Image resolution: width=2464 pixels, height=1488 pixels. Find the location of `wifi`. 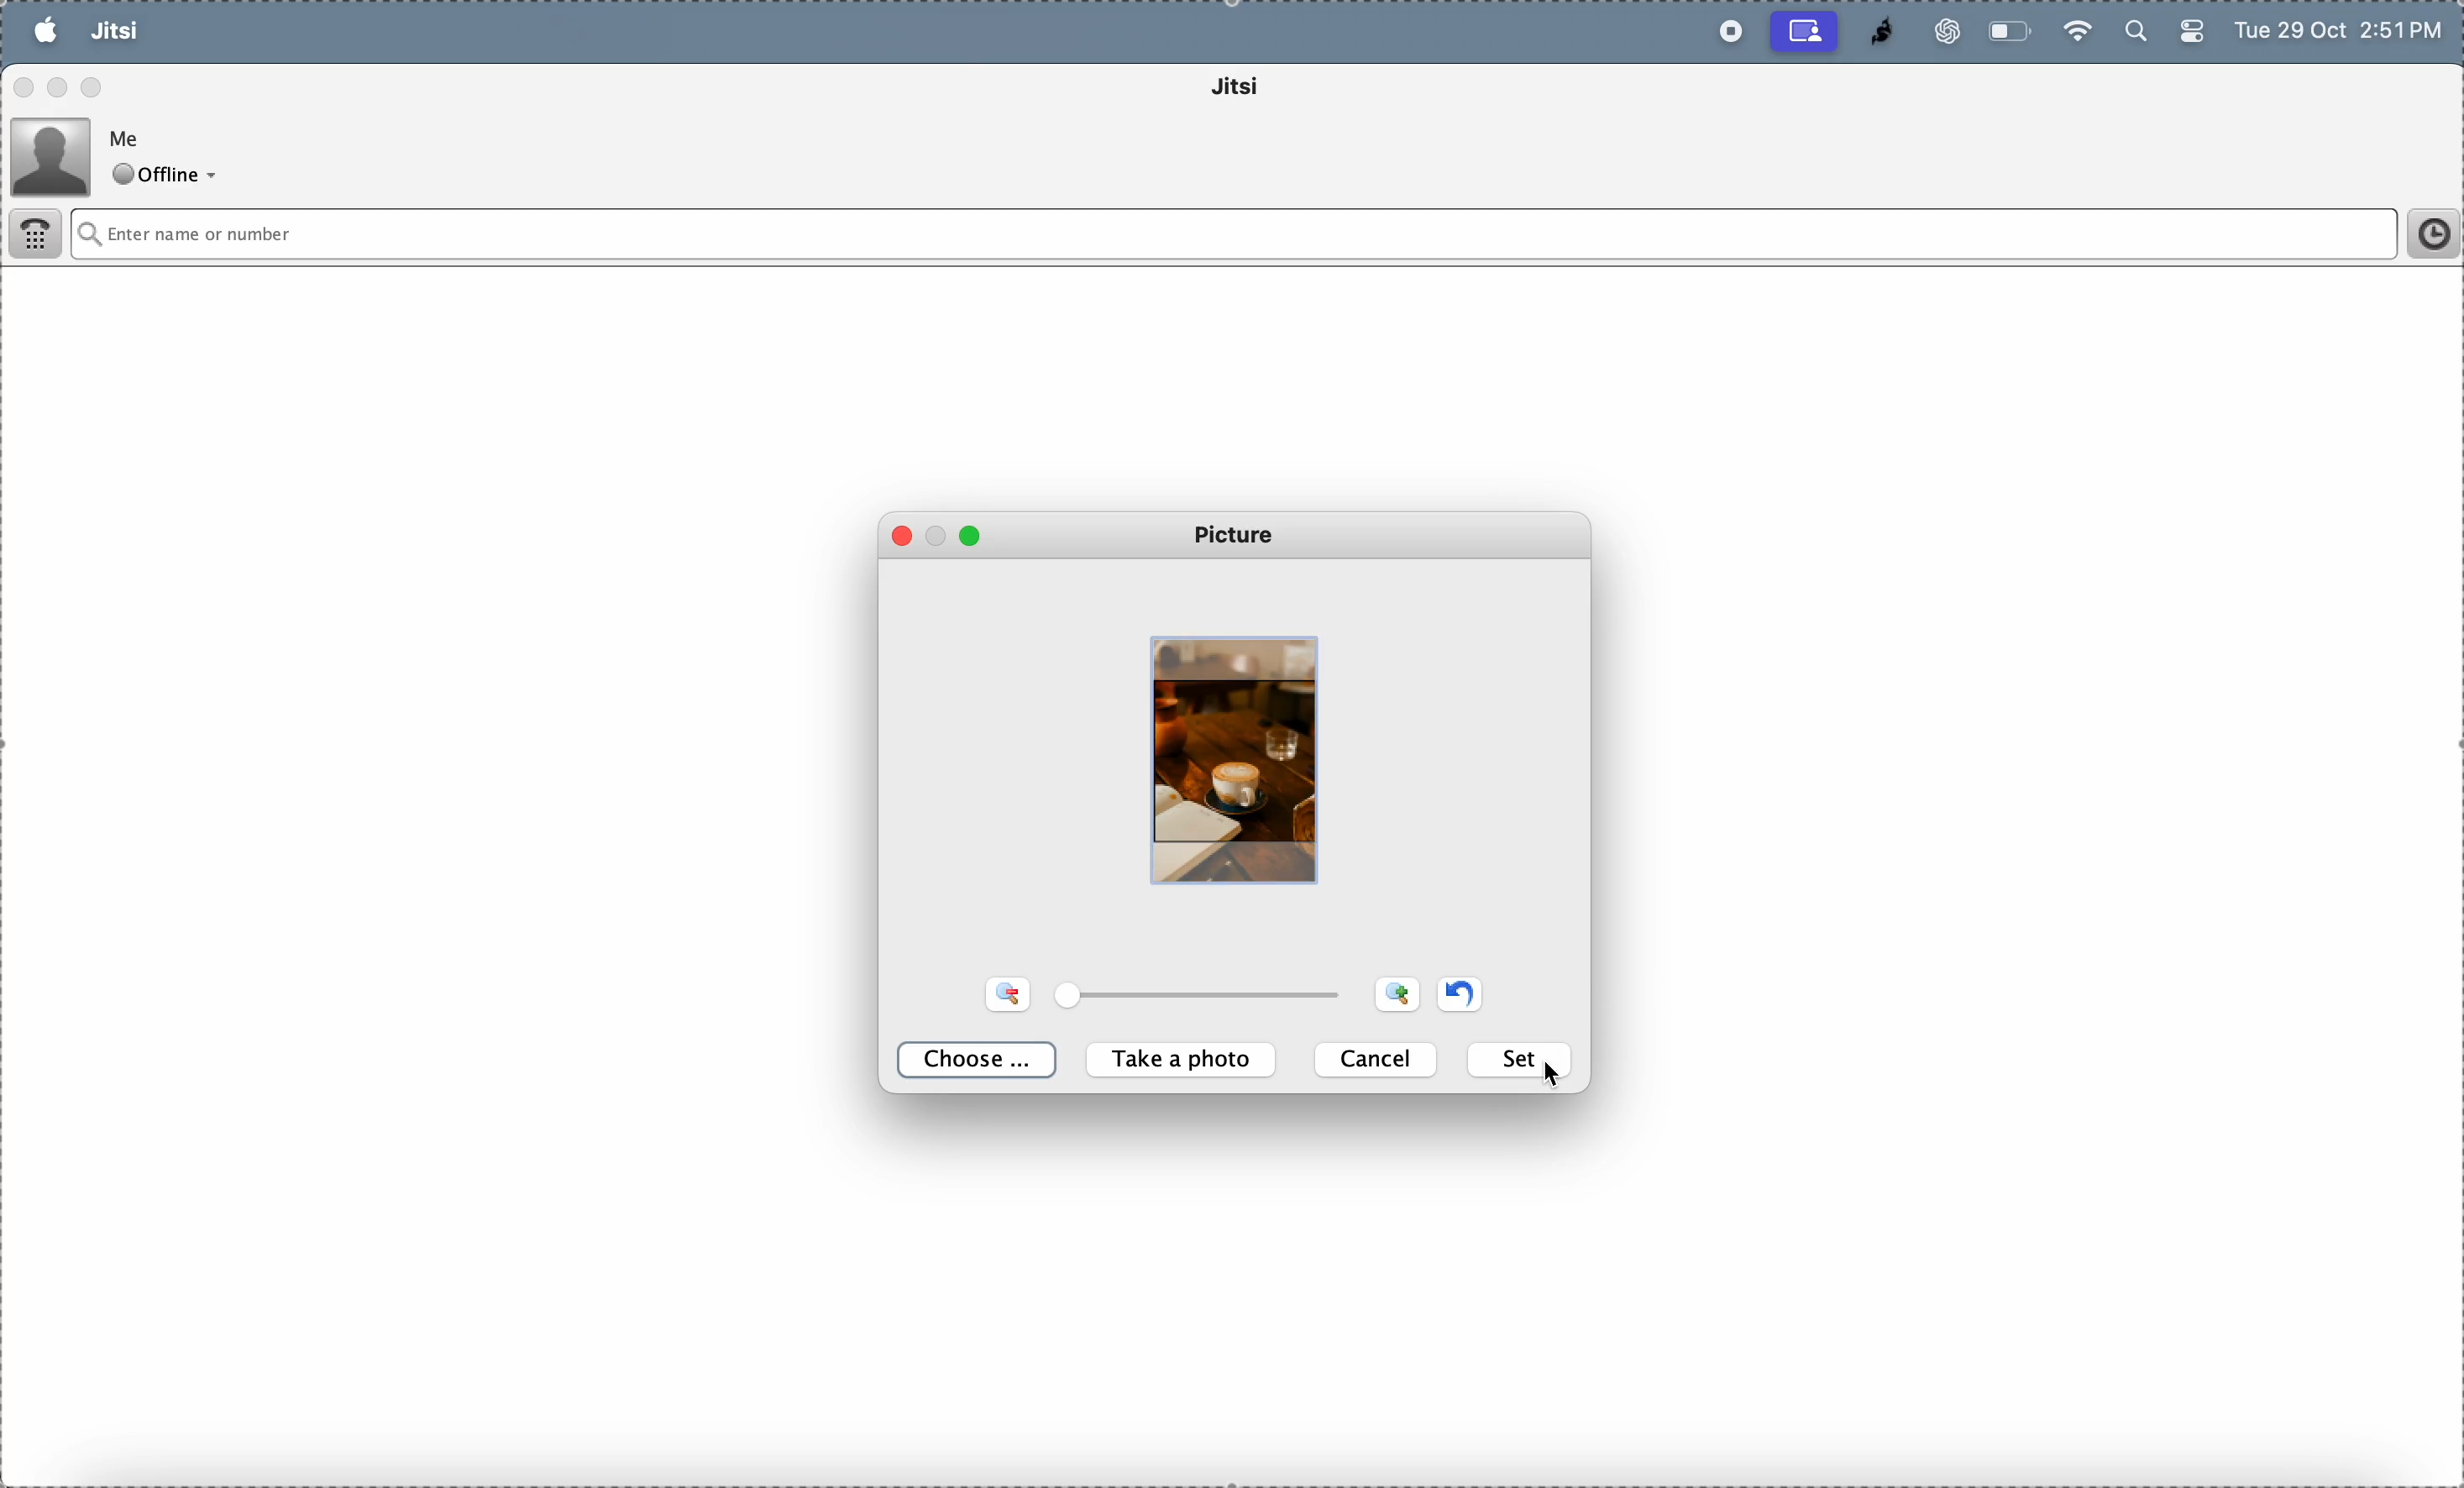

wifi is located at coordinates (2076, 29).